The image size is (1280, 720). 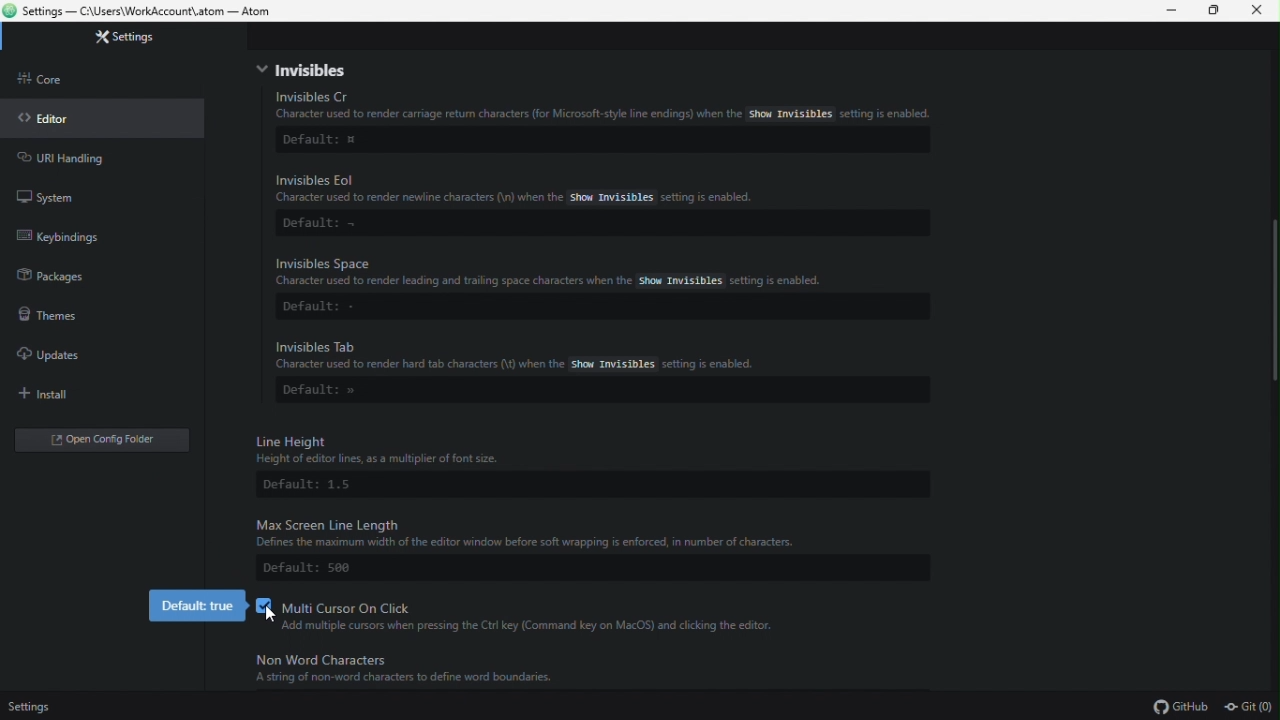 What do you see at coordinates (45, 706) in the screenshot?
I see `Setting` at bounding box center [45, 706].